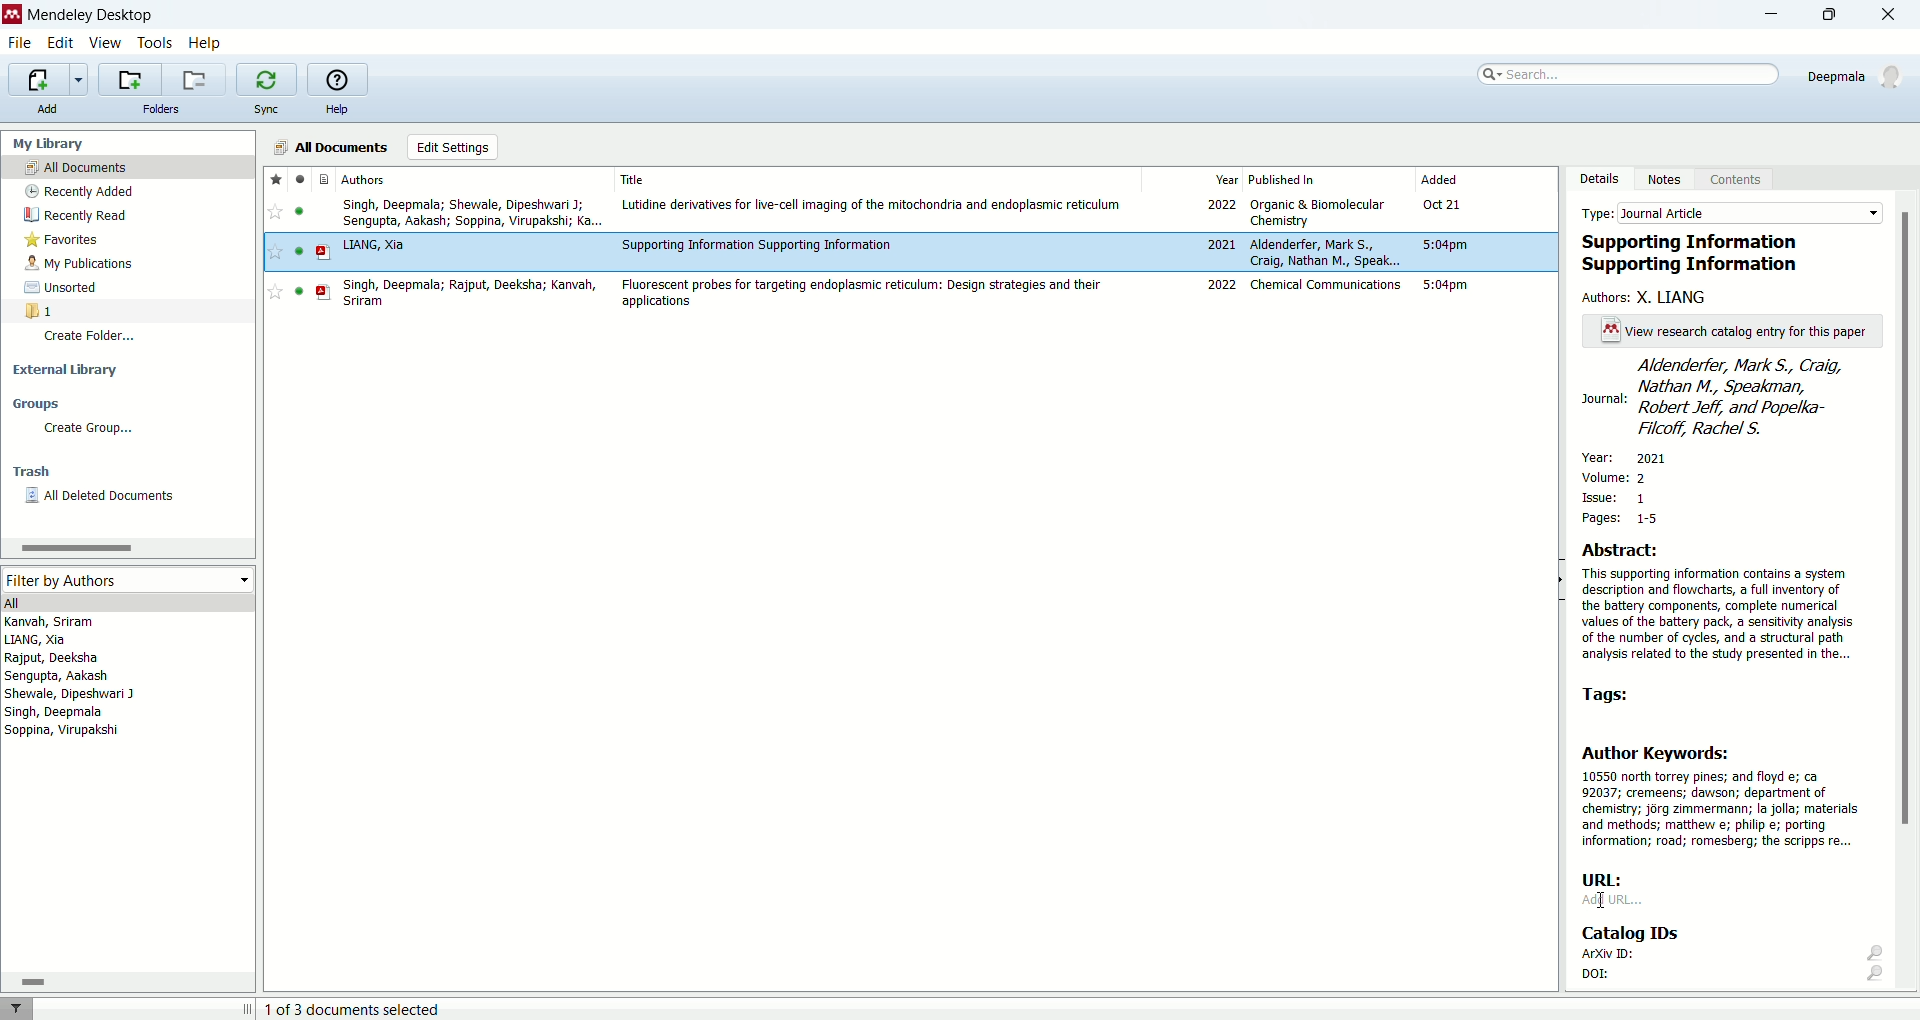 Image resolution: width=1920 pixels, height=1020 pixels. Describe the element at coordinates (204, 44) in the screenshot. I see `help` at that location.